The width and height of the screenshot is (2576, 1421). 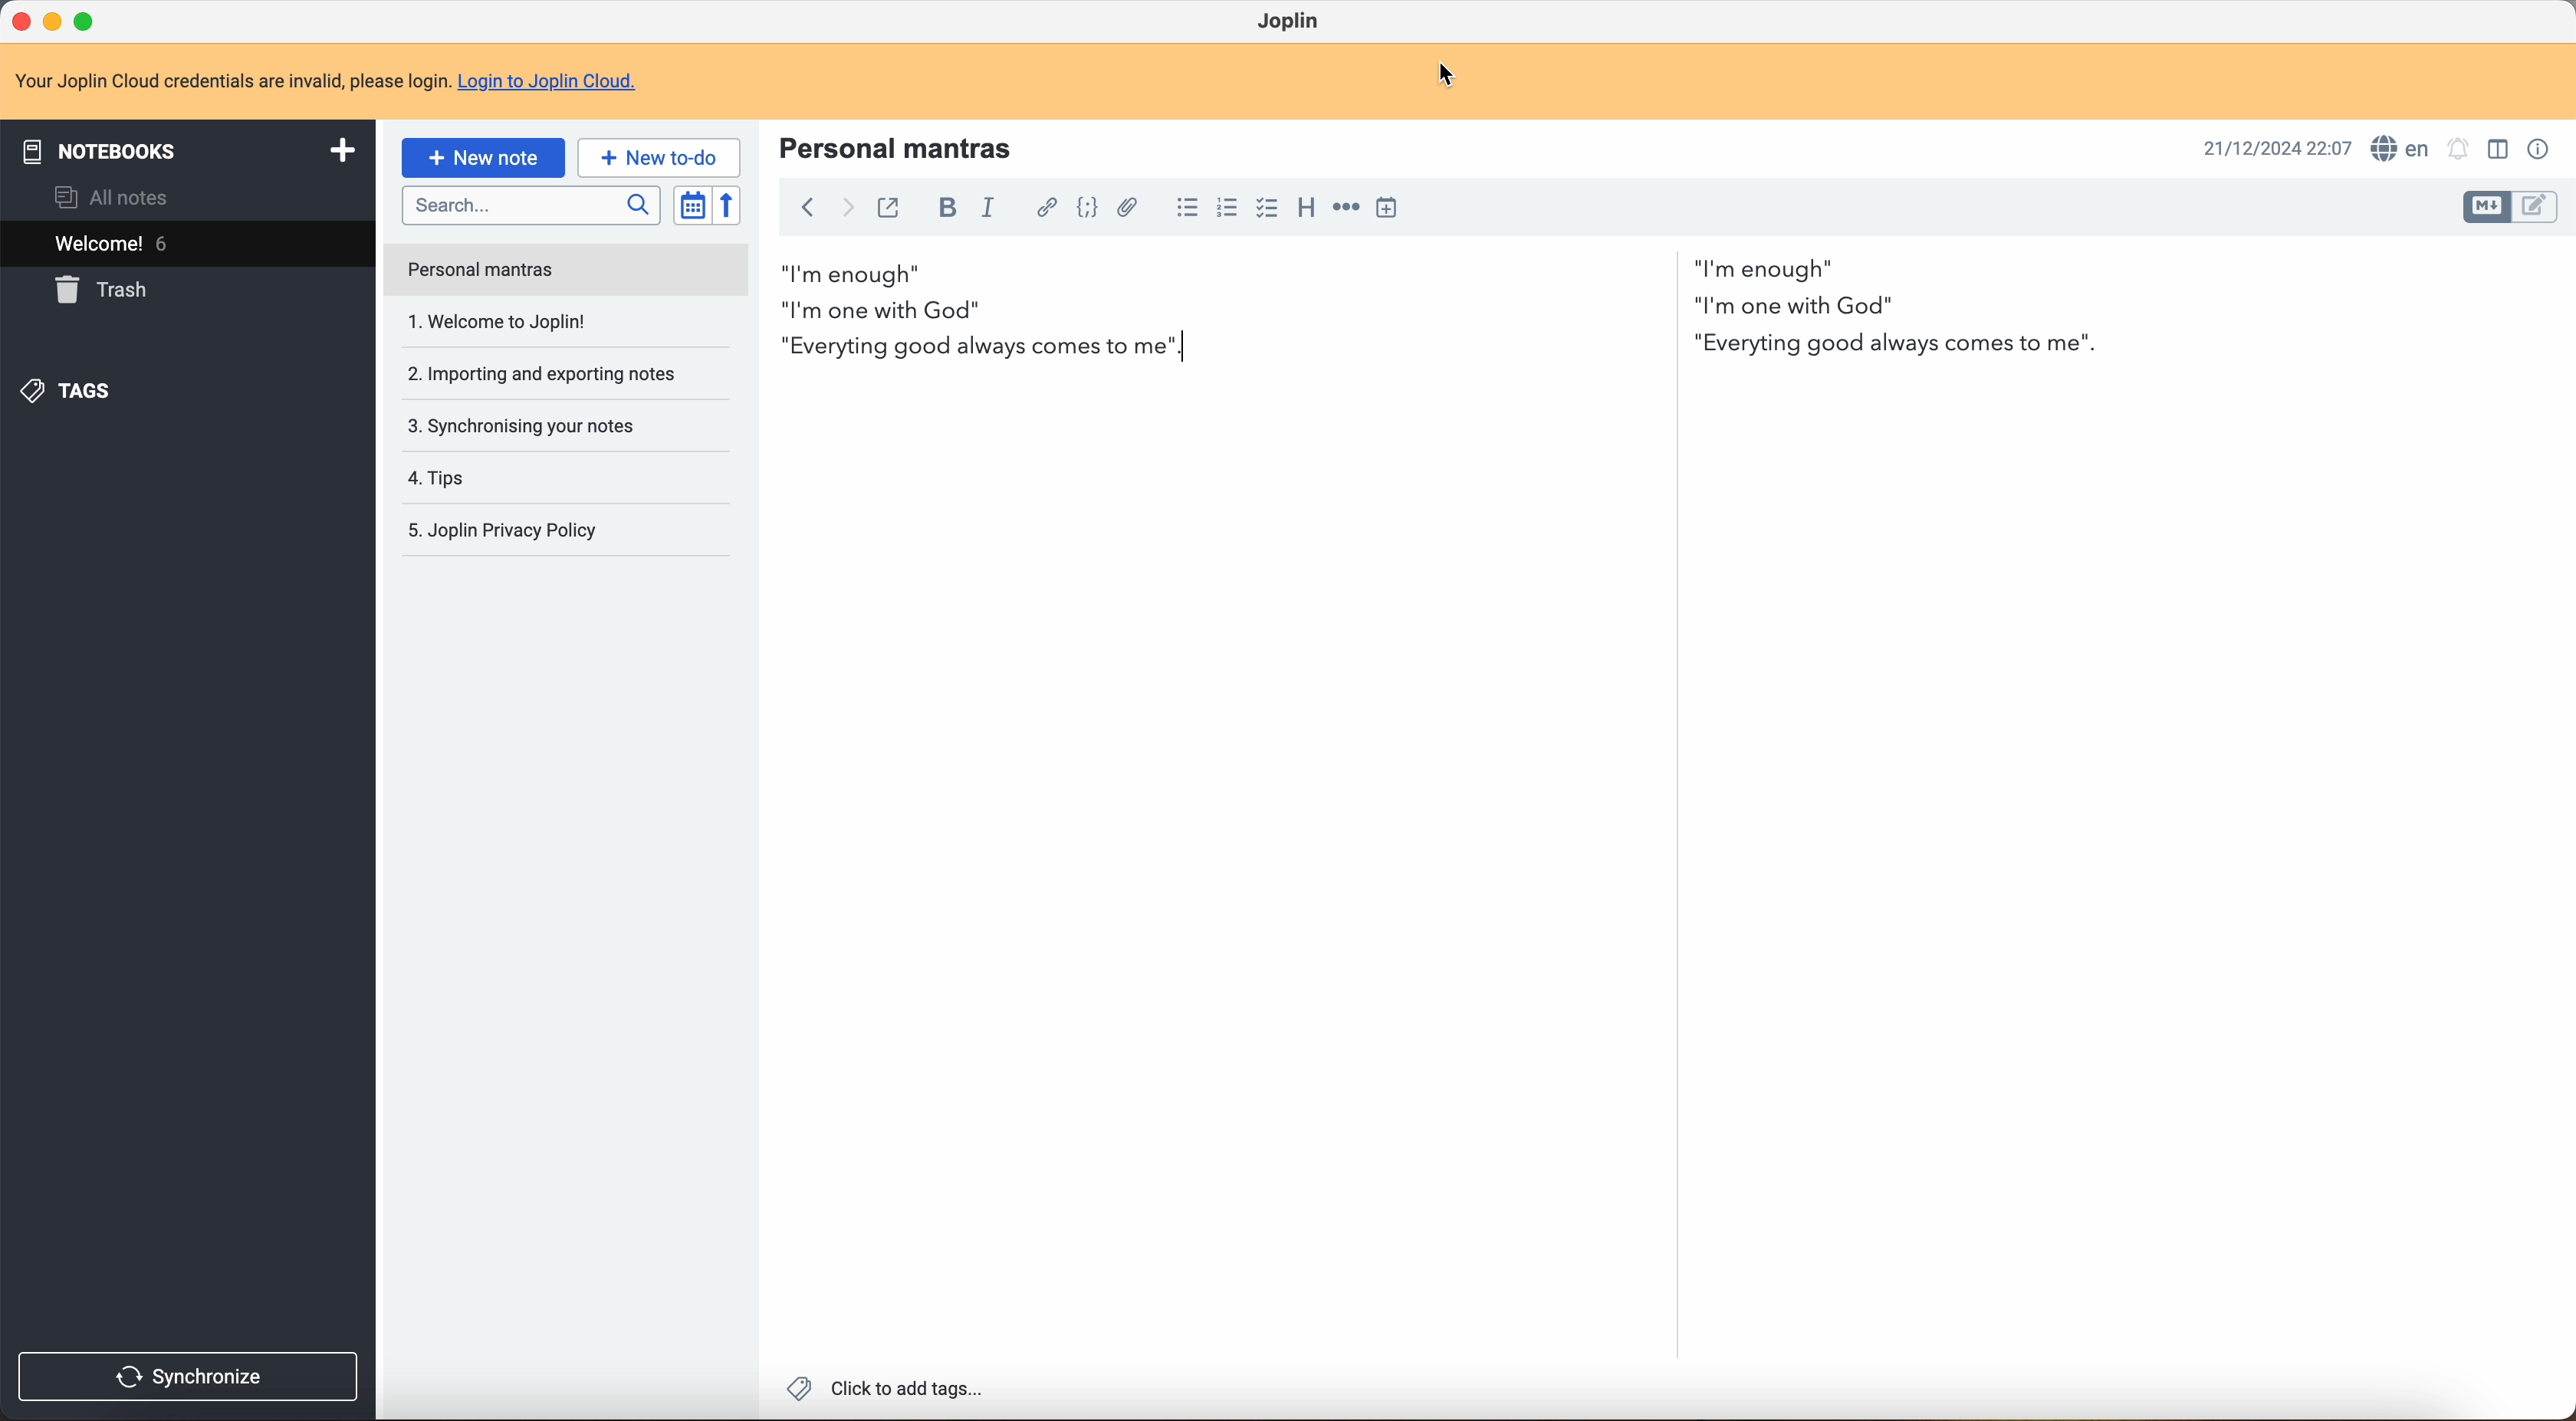 I want to click on tips, so click(x=515, y=428).